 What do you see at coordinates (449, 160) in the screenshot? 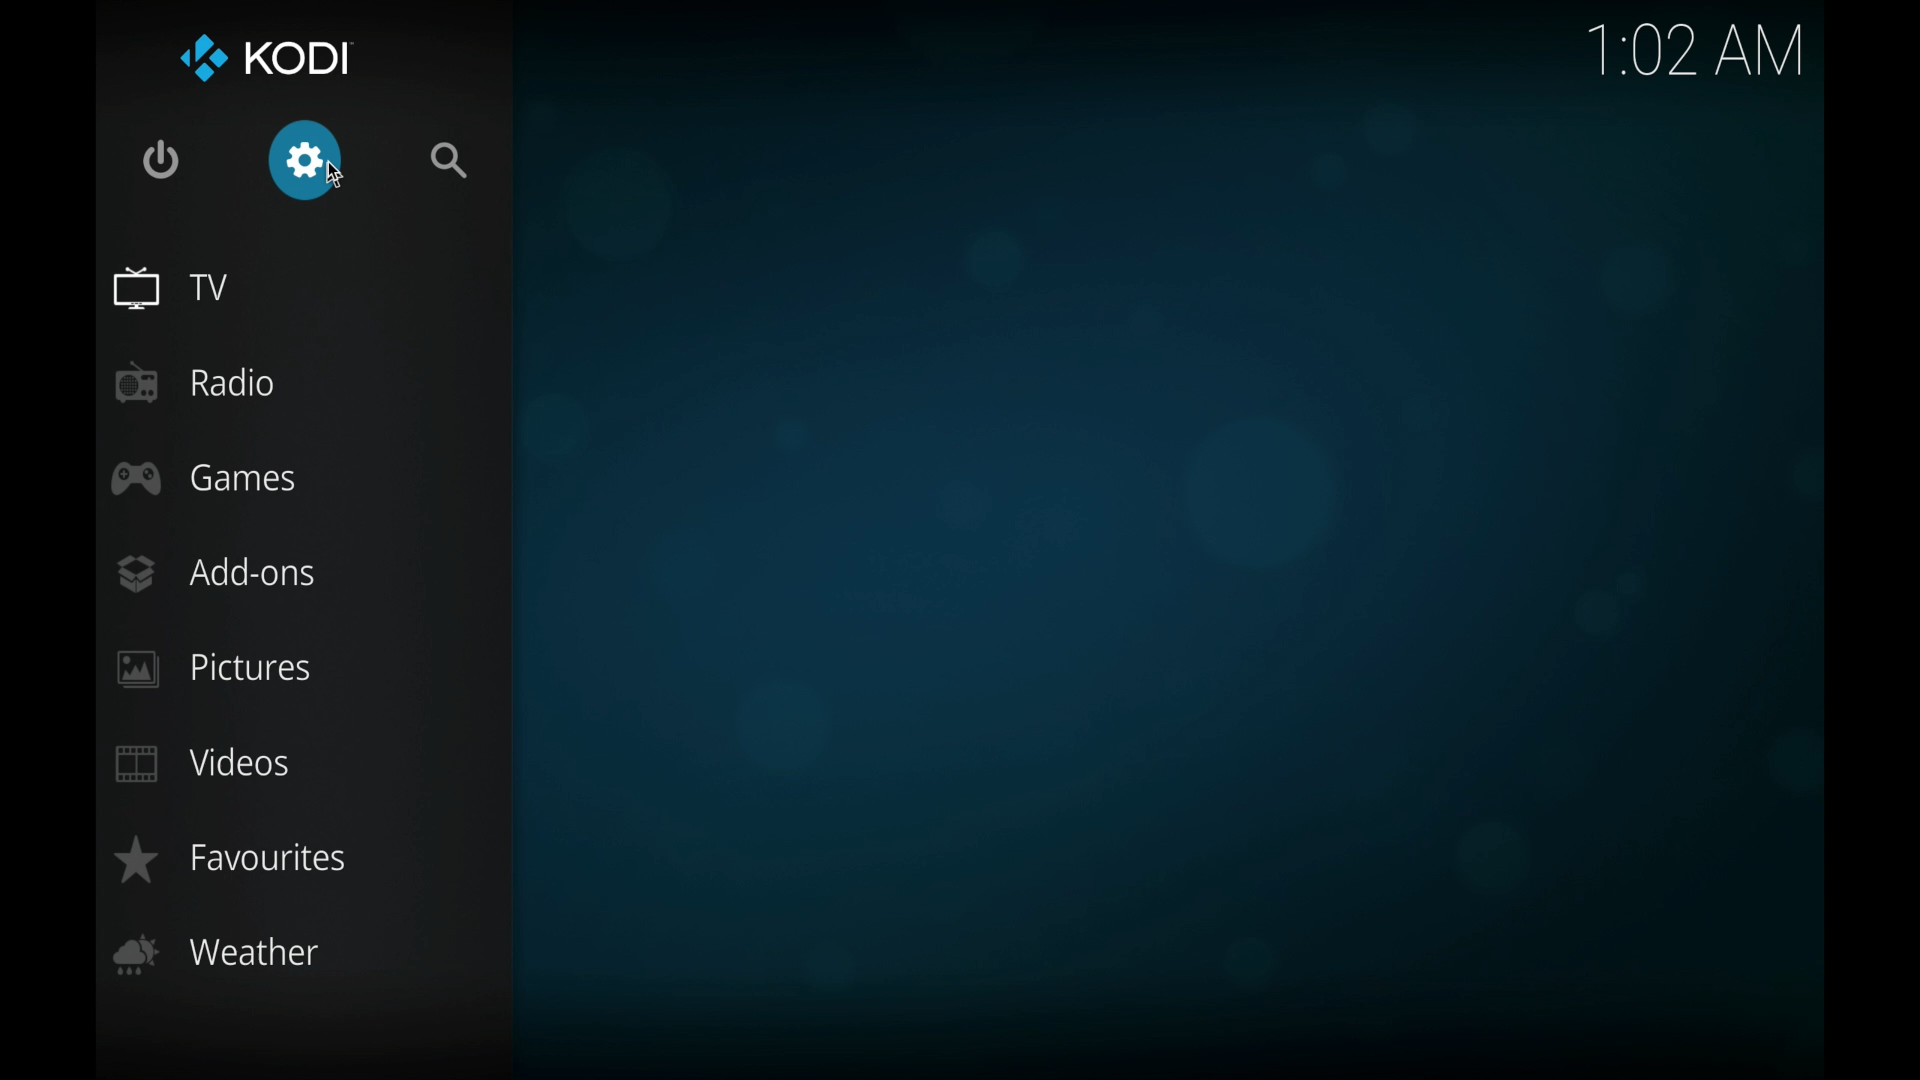
I see `search` at bounding box center [449, 160].